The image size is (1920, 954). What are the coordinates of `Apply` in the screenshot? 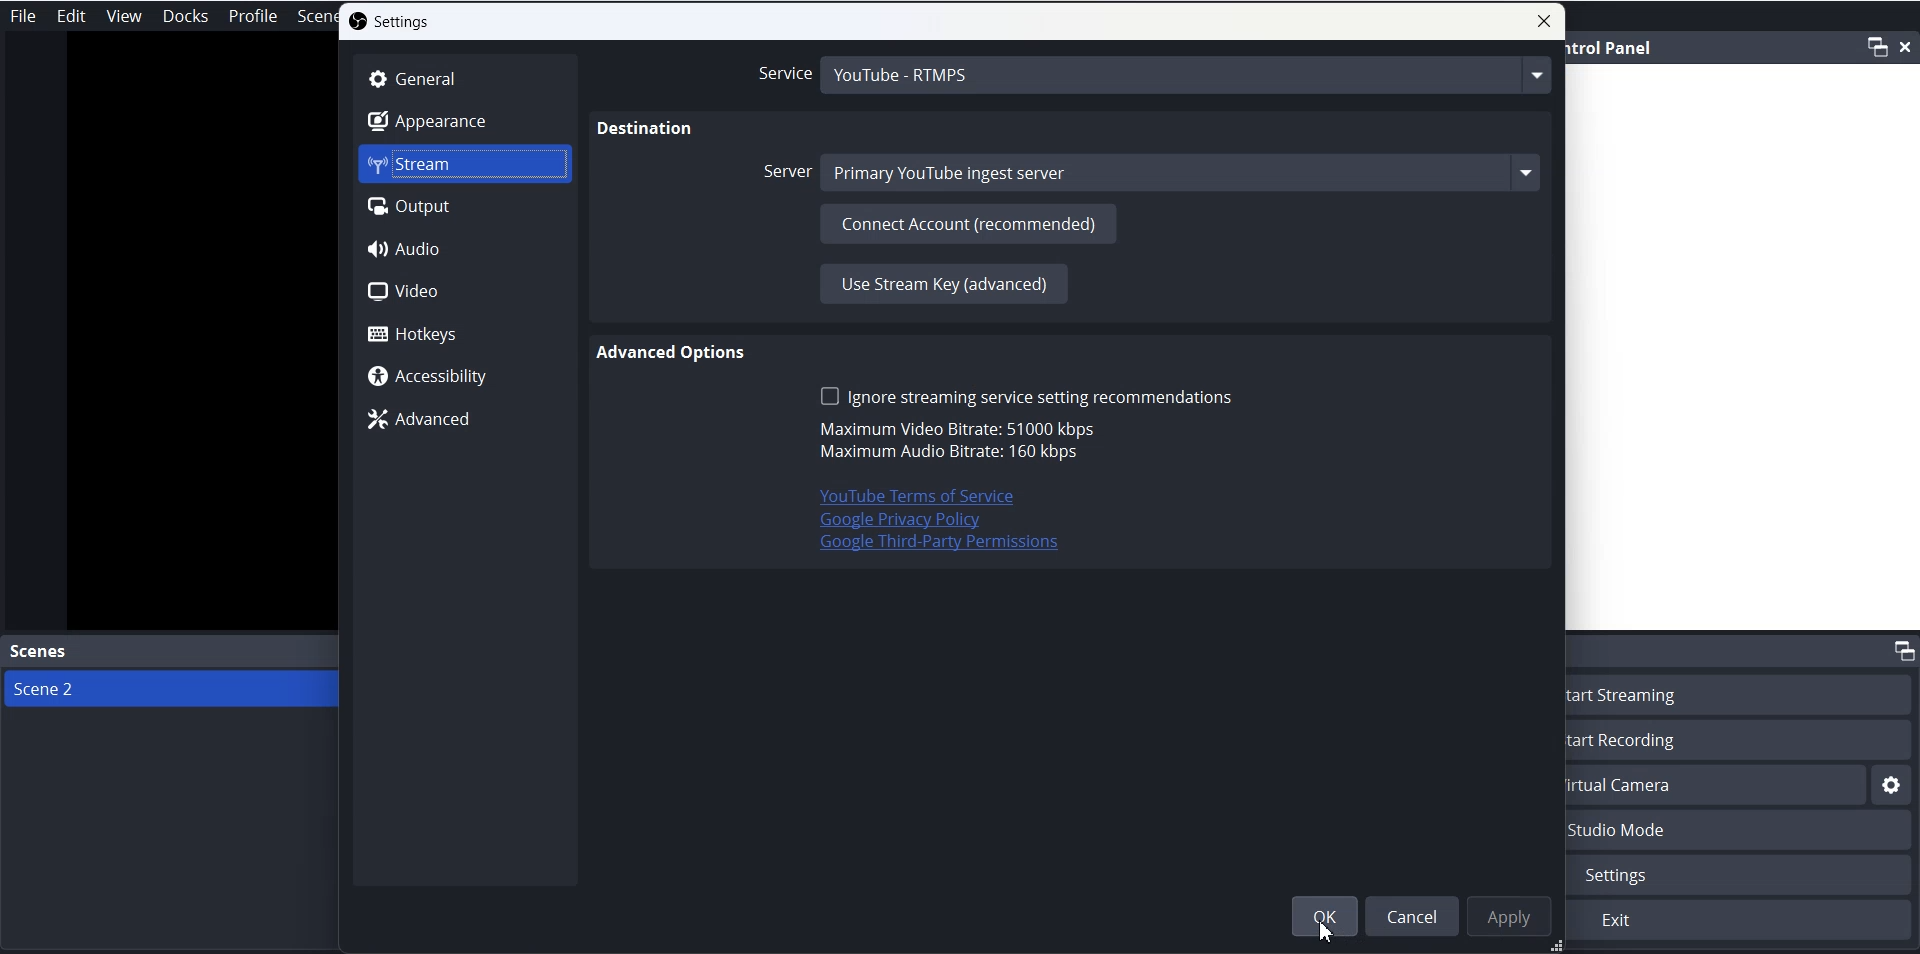 It's located at (1505, 915).